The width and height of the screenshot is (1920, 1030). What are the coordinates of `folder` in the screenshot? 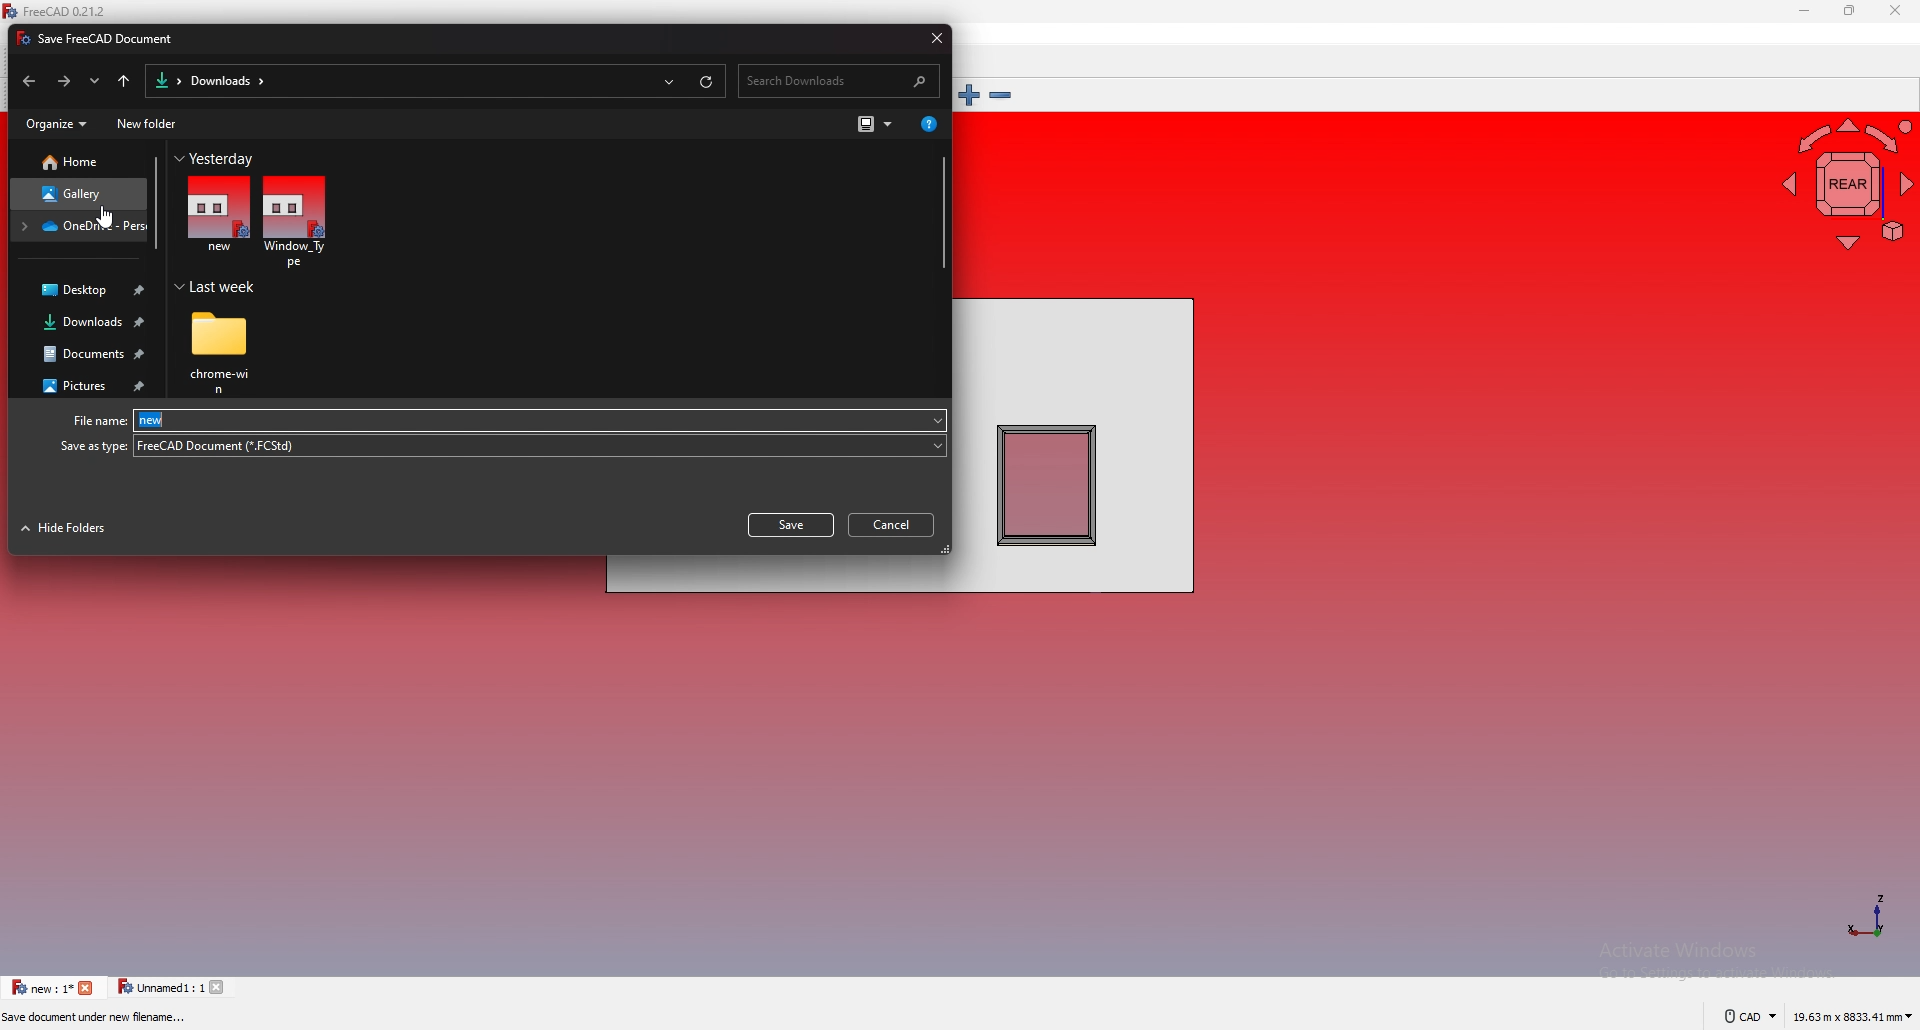 It's located at (163, 81).